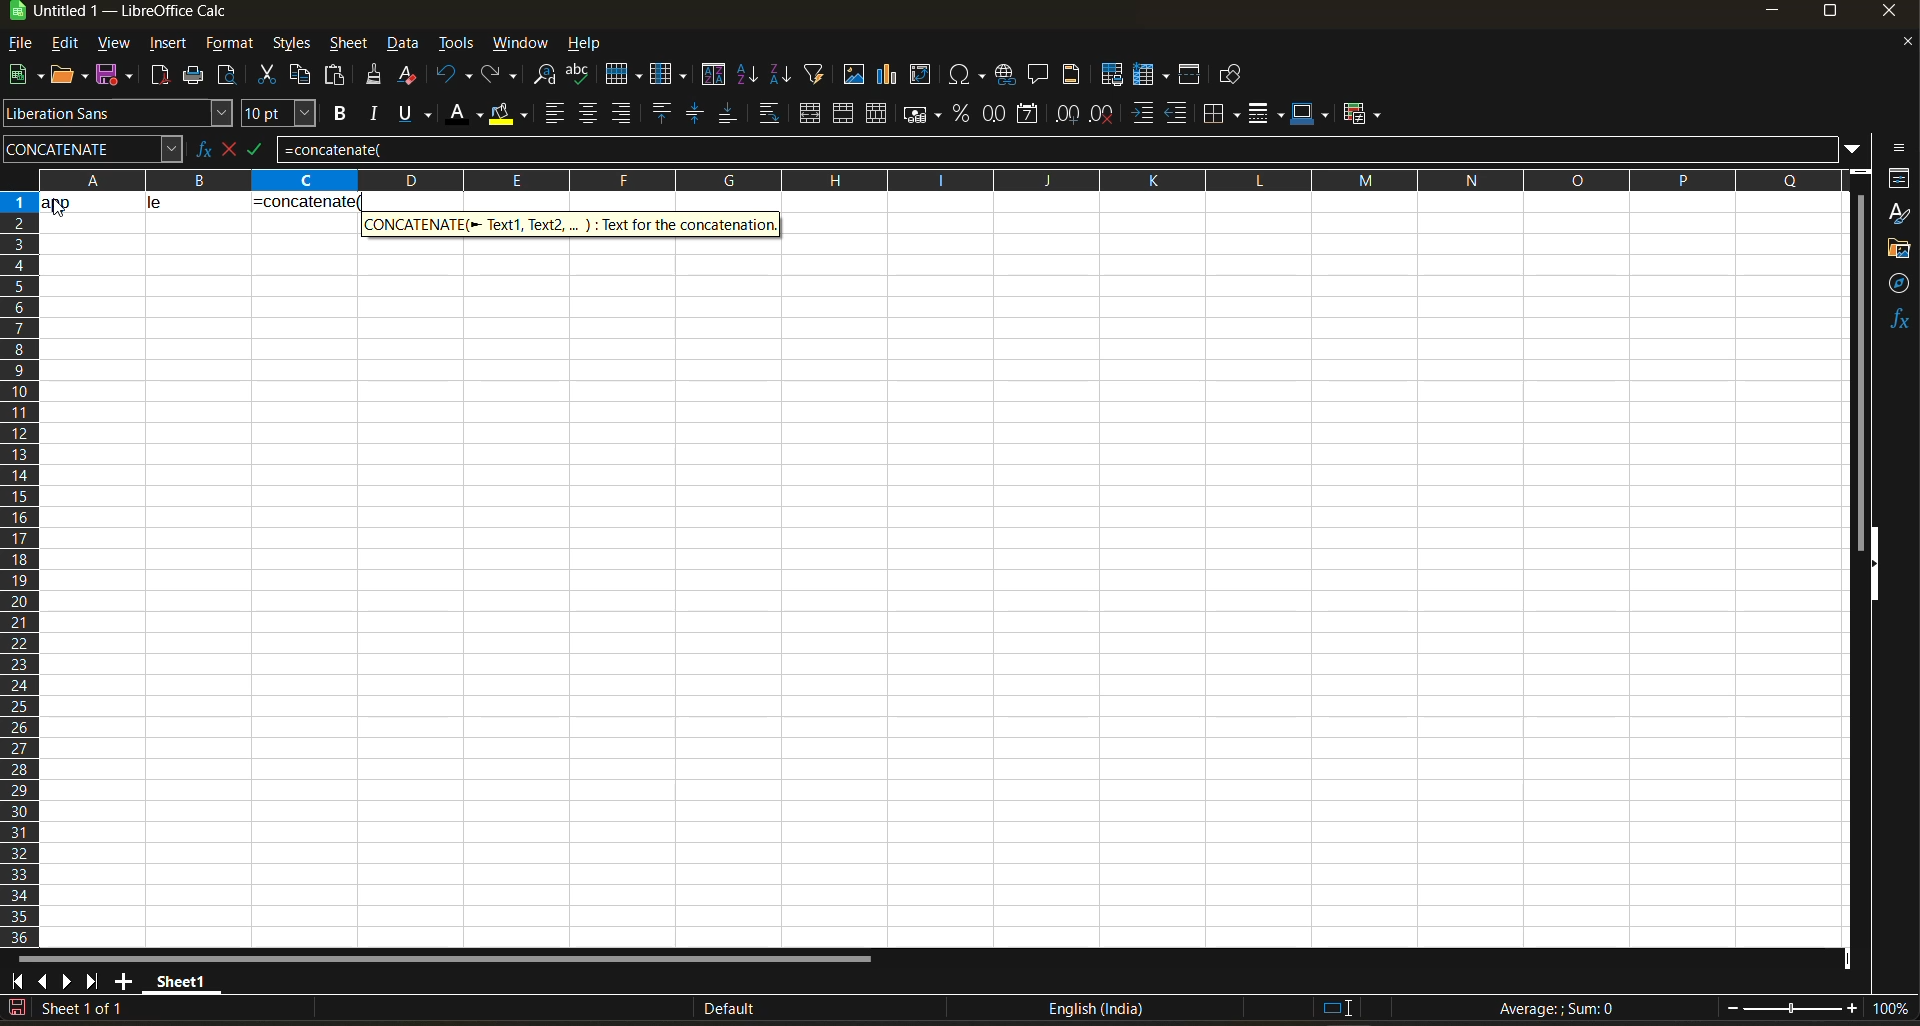 The height and width of the screenshot is (1026, 1920). Describe the element at coordinates (1894, 1010) in the screenshot. I see `zoom factor` at that location.